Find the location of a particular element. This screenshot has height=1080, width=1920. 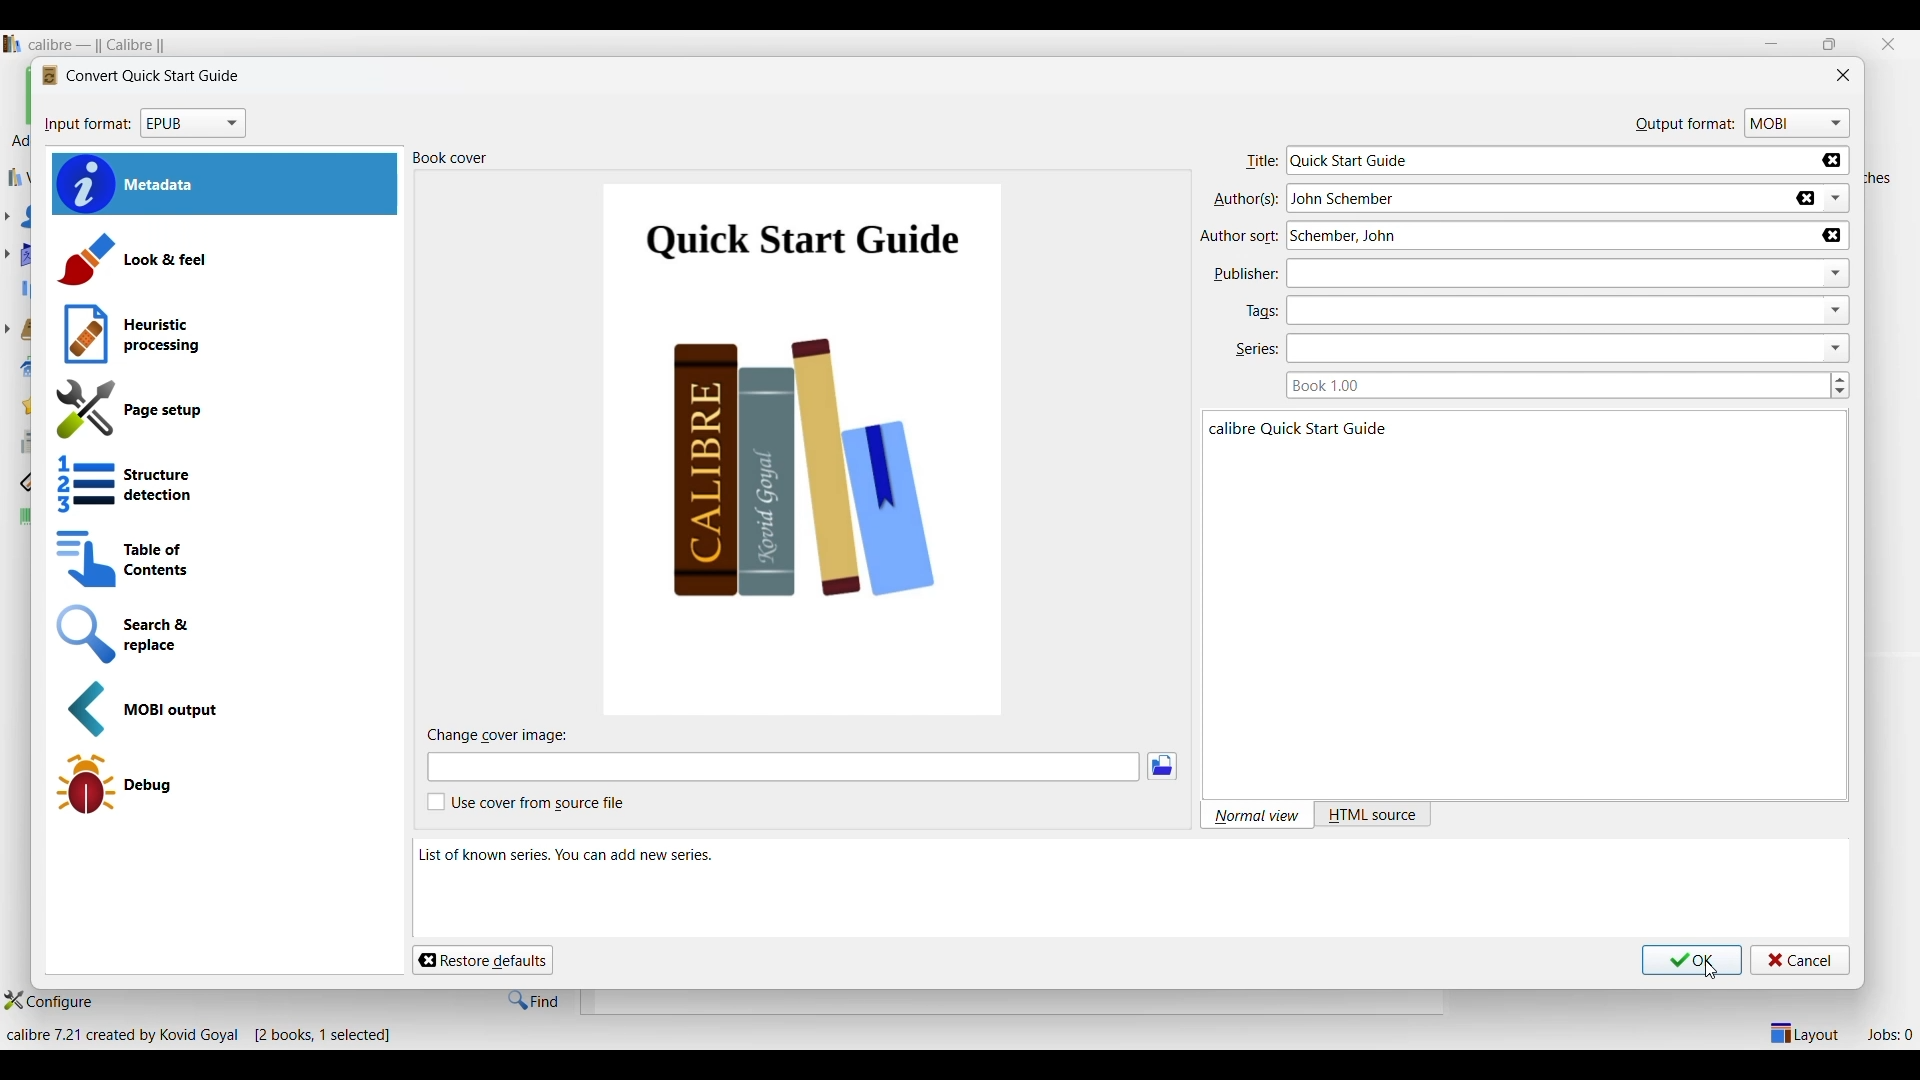

Type in publisher is located at coordinates (1544, 273).